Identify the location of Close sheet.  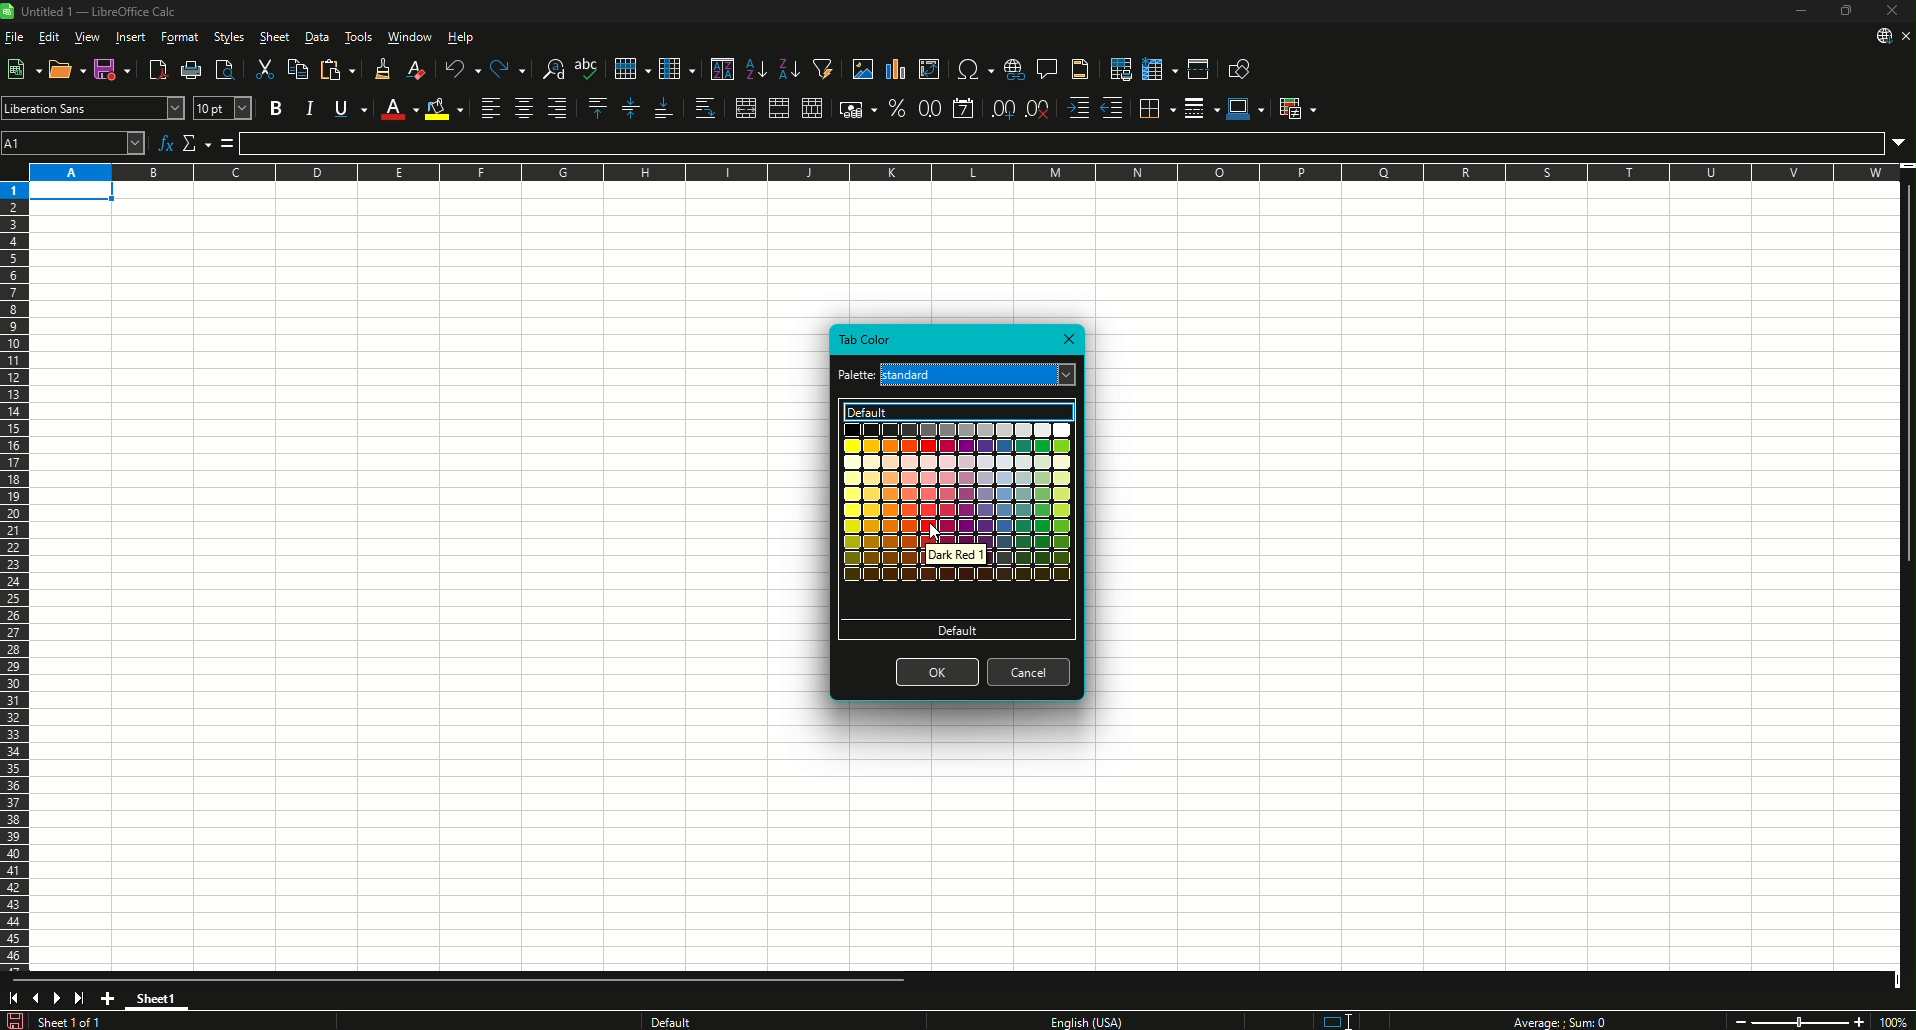
(1905, 36).